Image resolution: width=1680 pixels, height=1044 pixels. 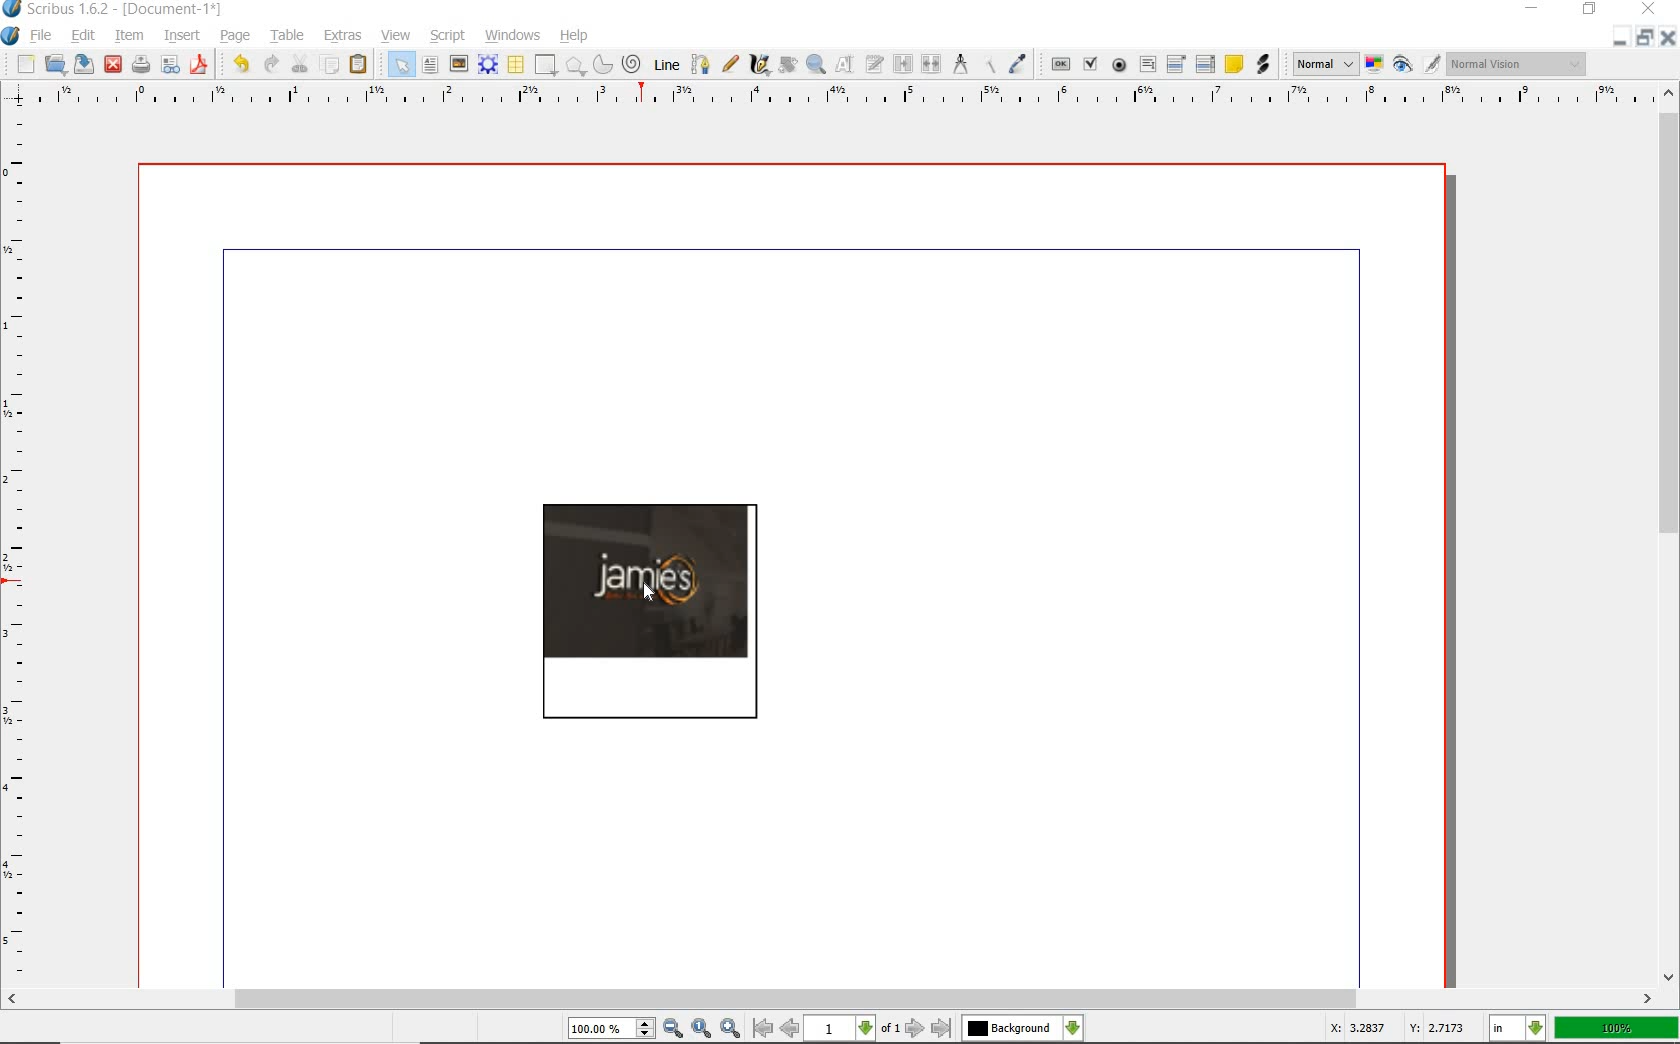 What do you see at coordinates (396, 35) in the screenshot?
I see `view` at bounding box center [396, 35].